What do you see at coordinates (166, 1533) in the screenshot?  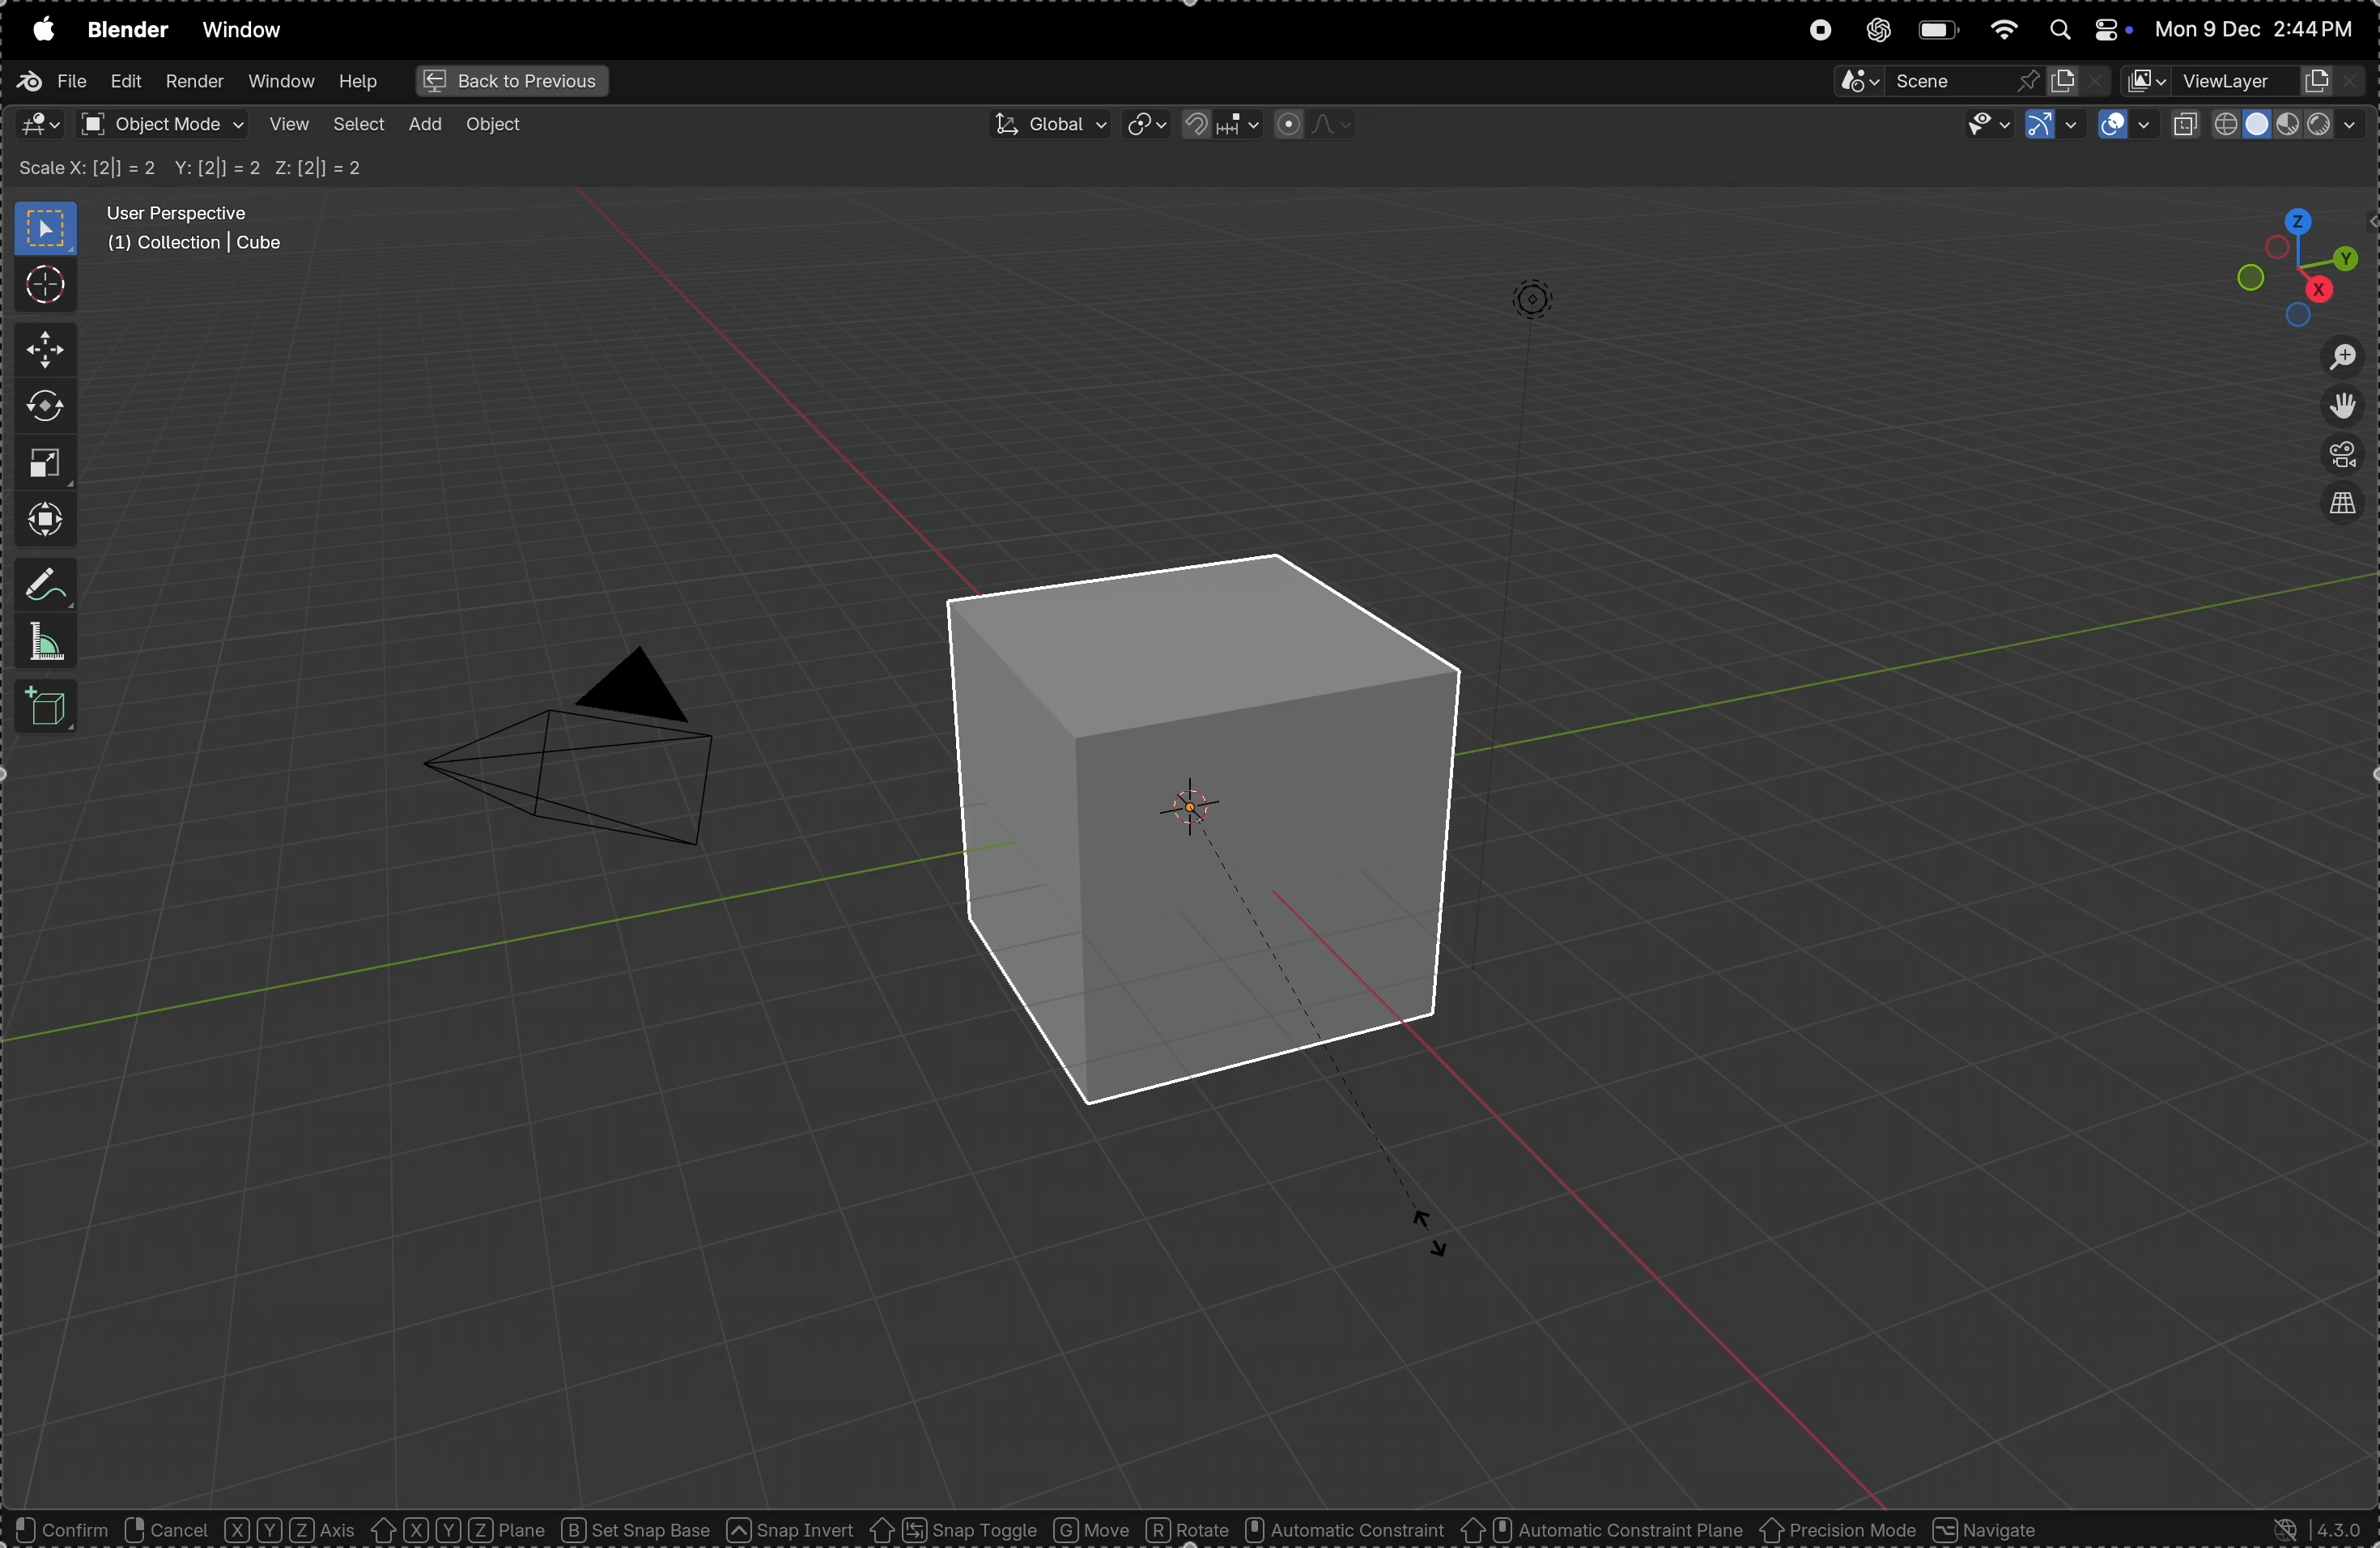 I see `rotate view` at bounding box center [166, 1533].